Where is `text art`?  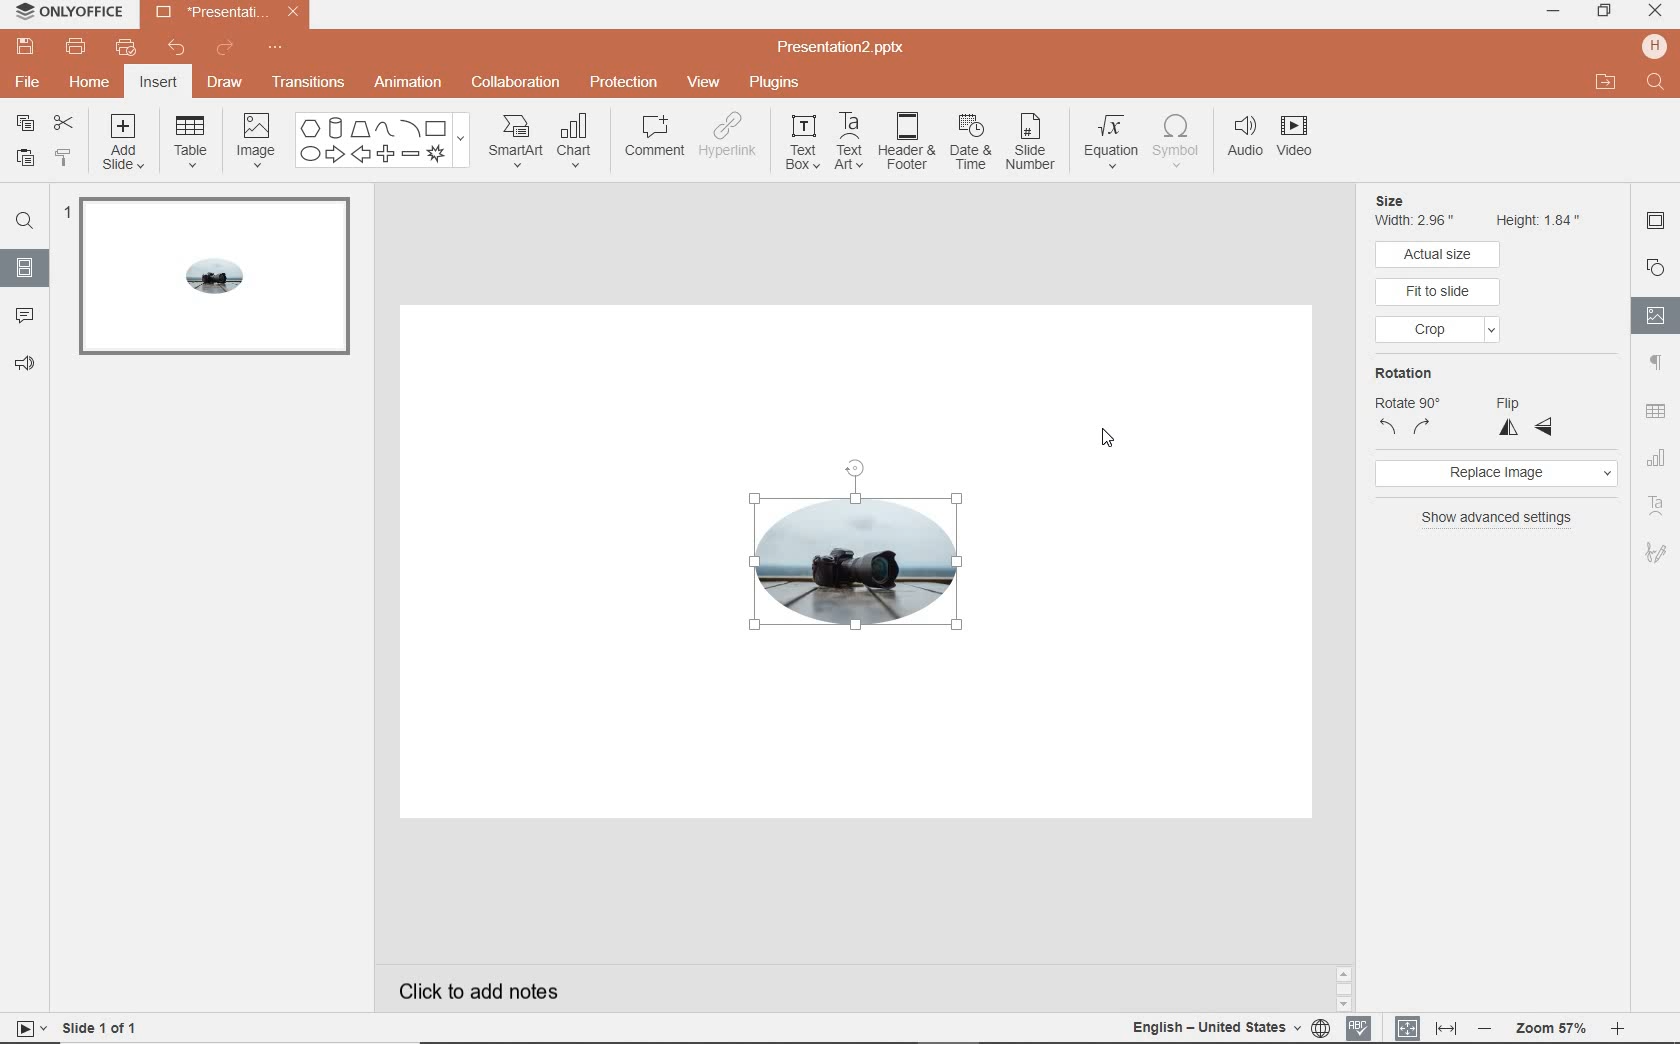
text art is located at coordinates (1656, 506).